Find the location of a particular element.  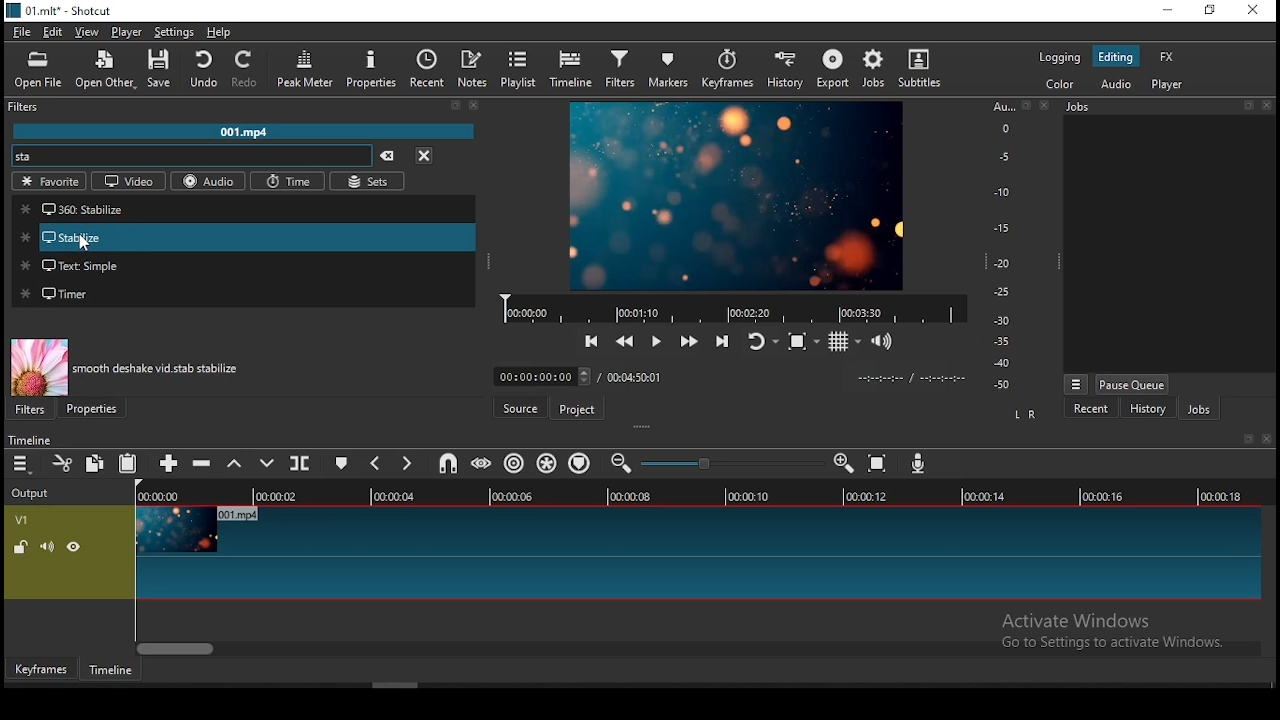

snap is located at coordinates (449, 463).